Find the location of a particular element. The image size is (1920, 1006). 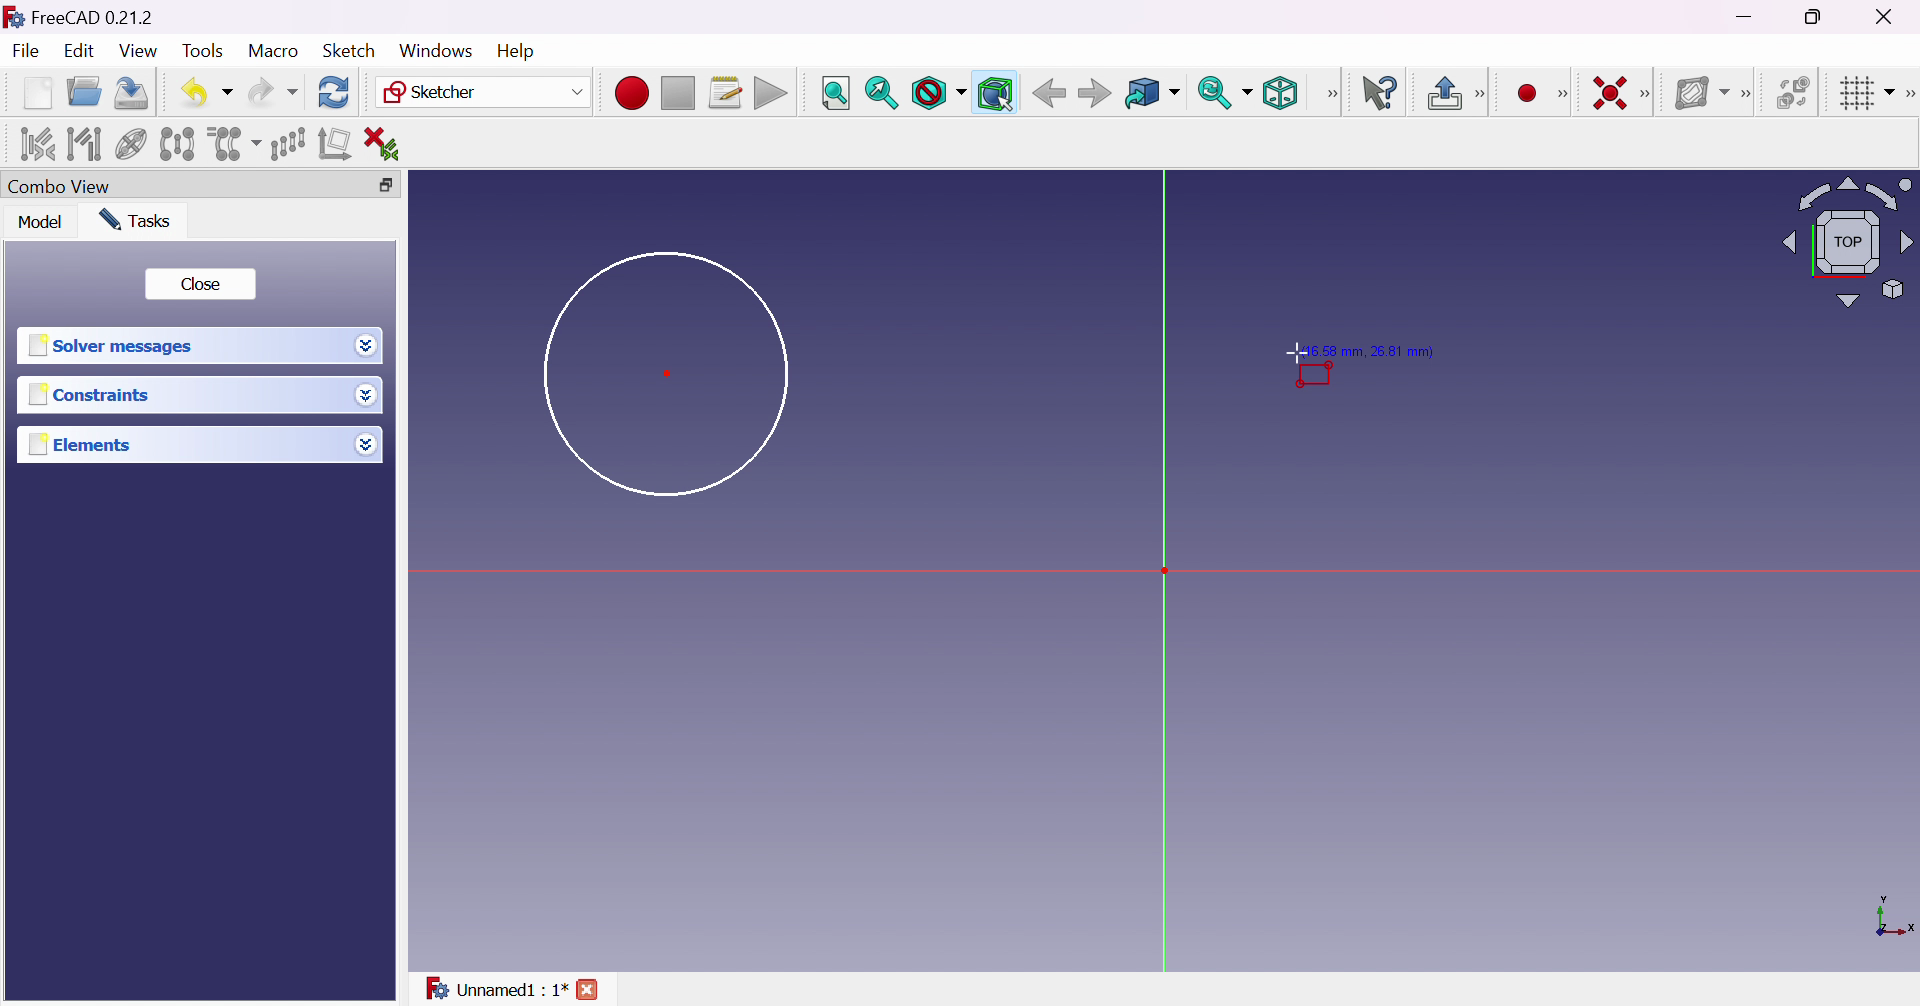

Model is located at coordinates (39, 222).